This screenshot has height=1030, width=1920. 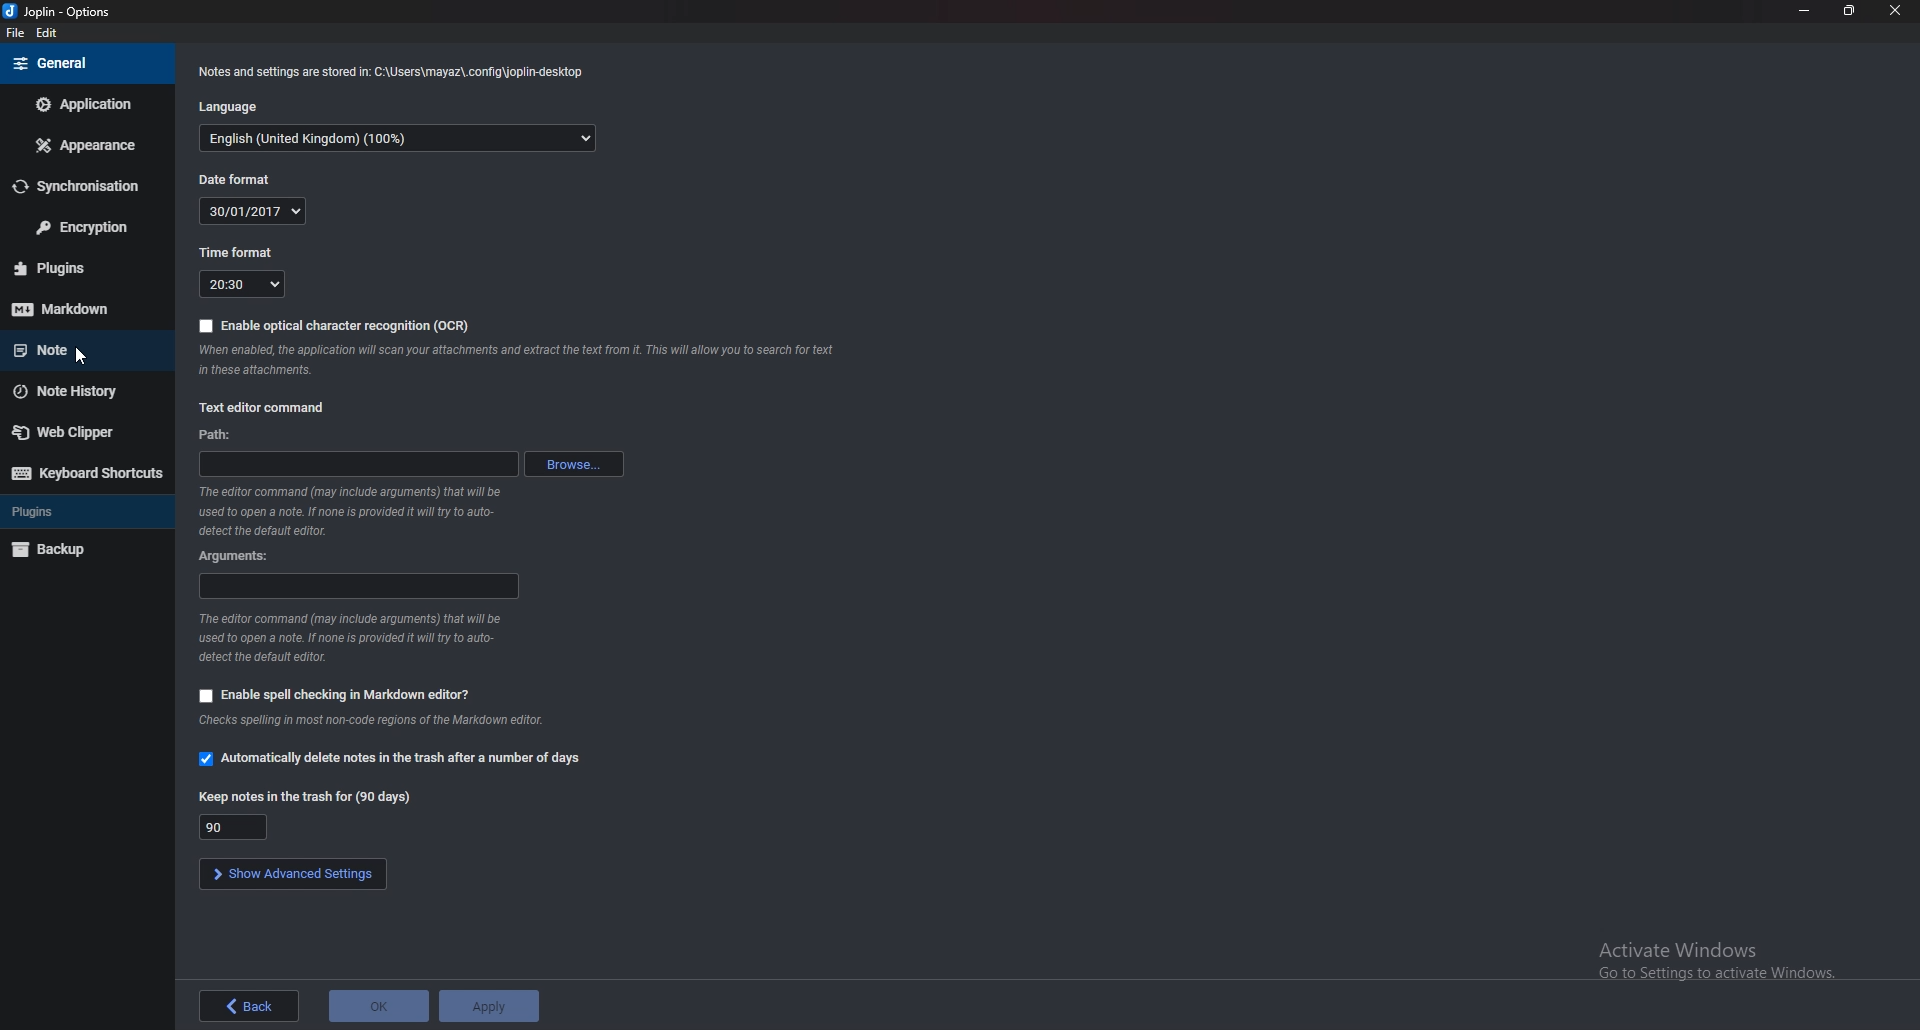 I want to click on Keyboard shortcuts, so click(x=88, y=472).